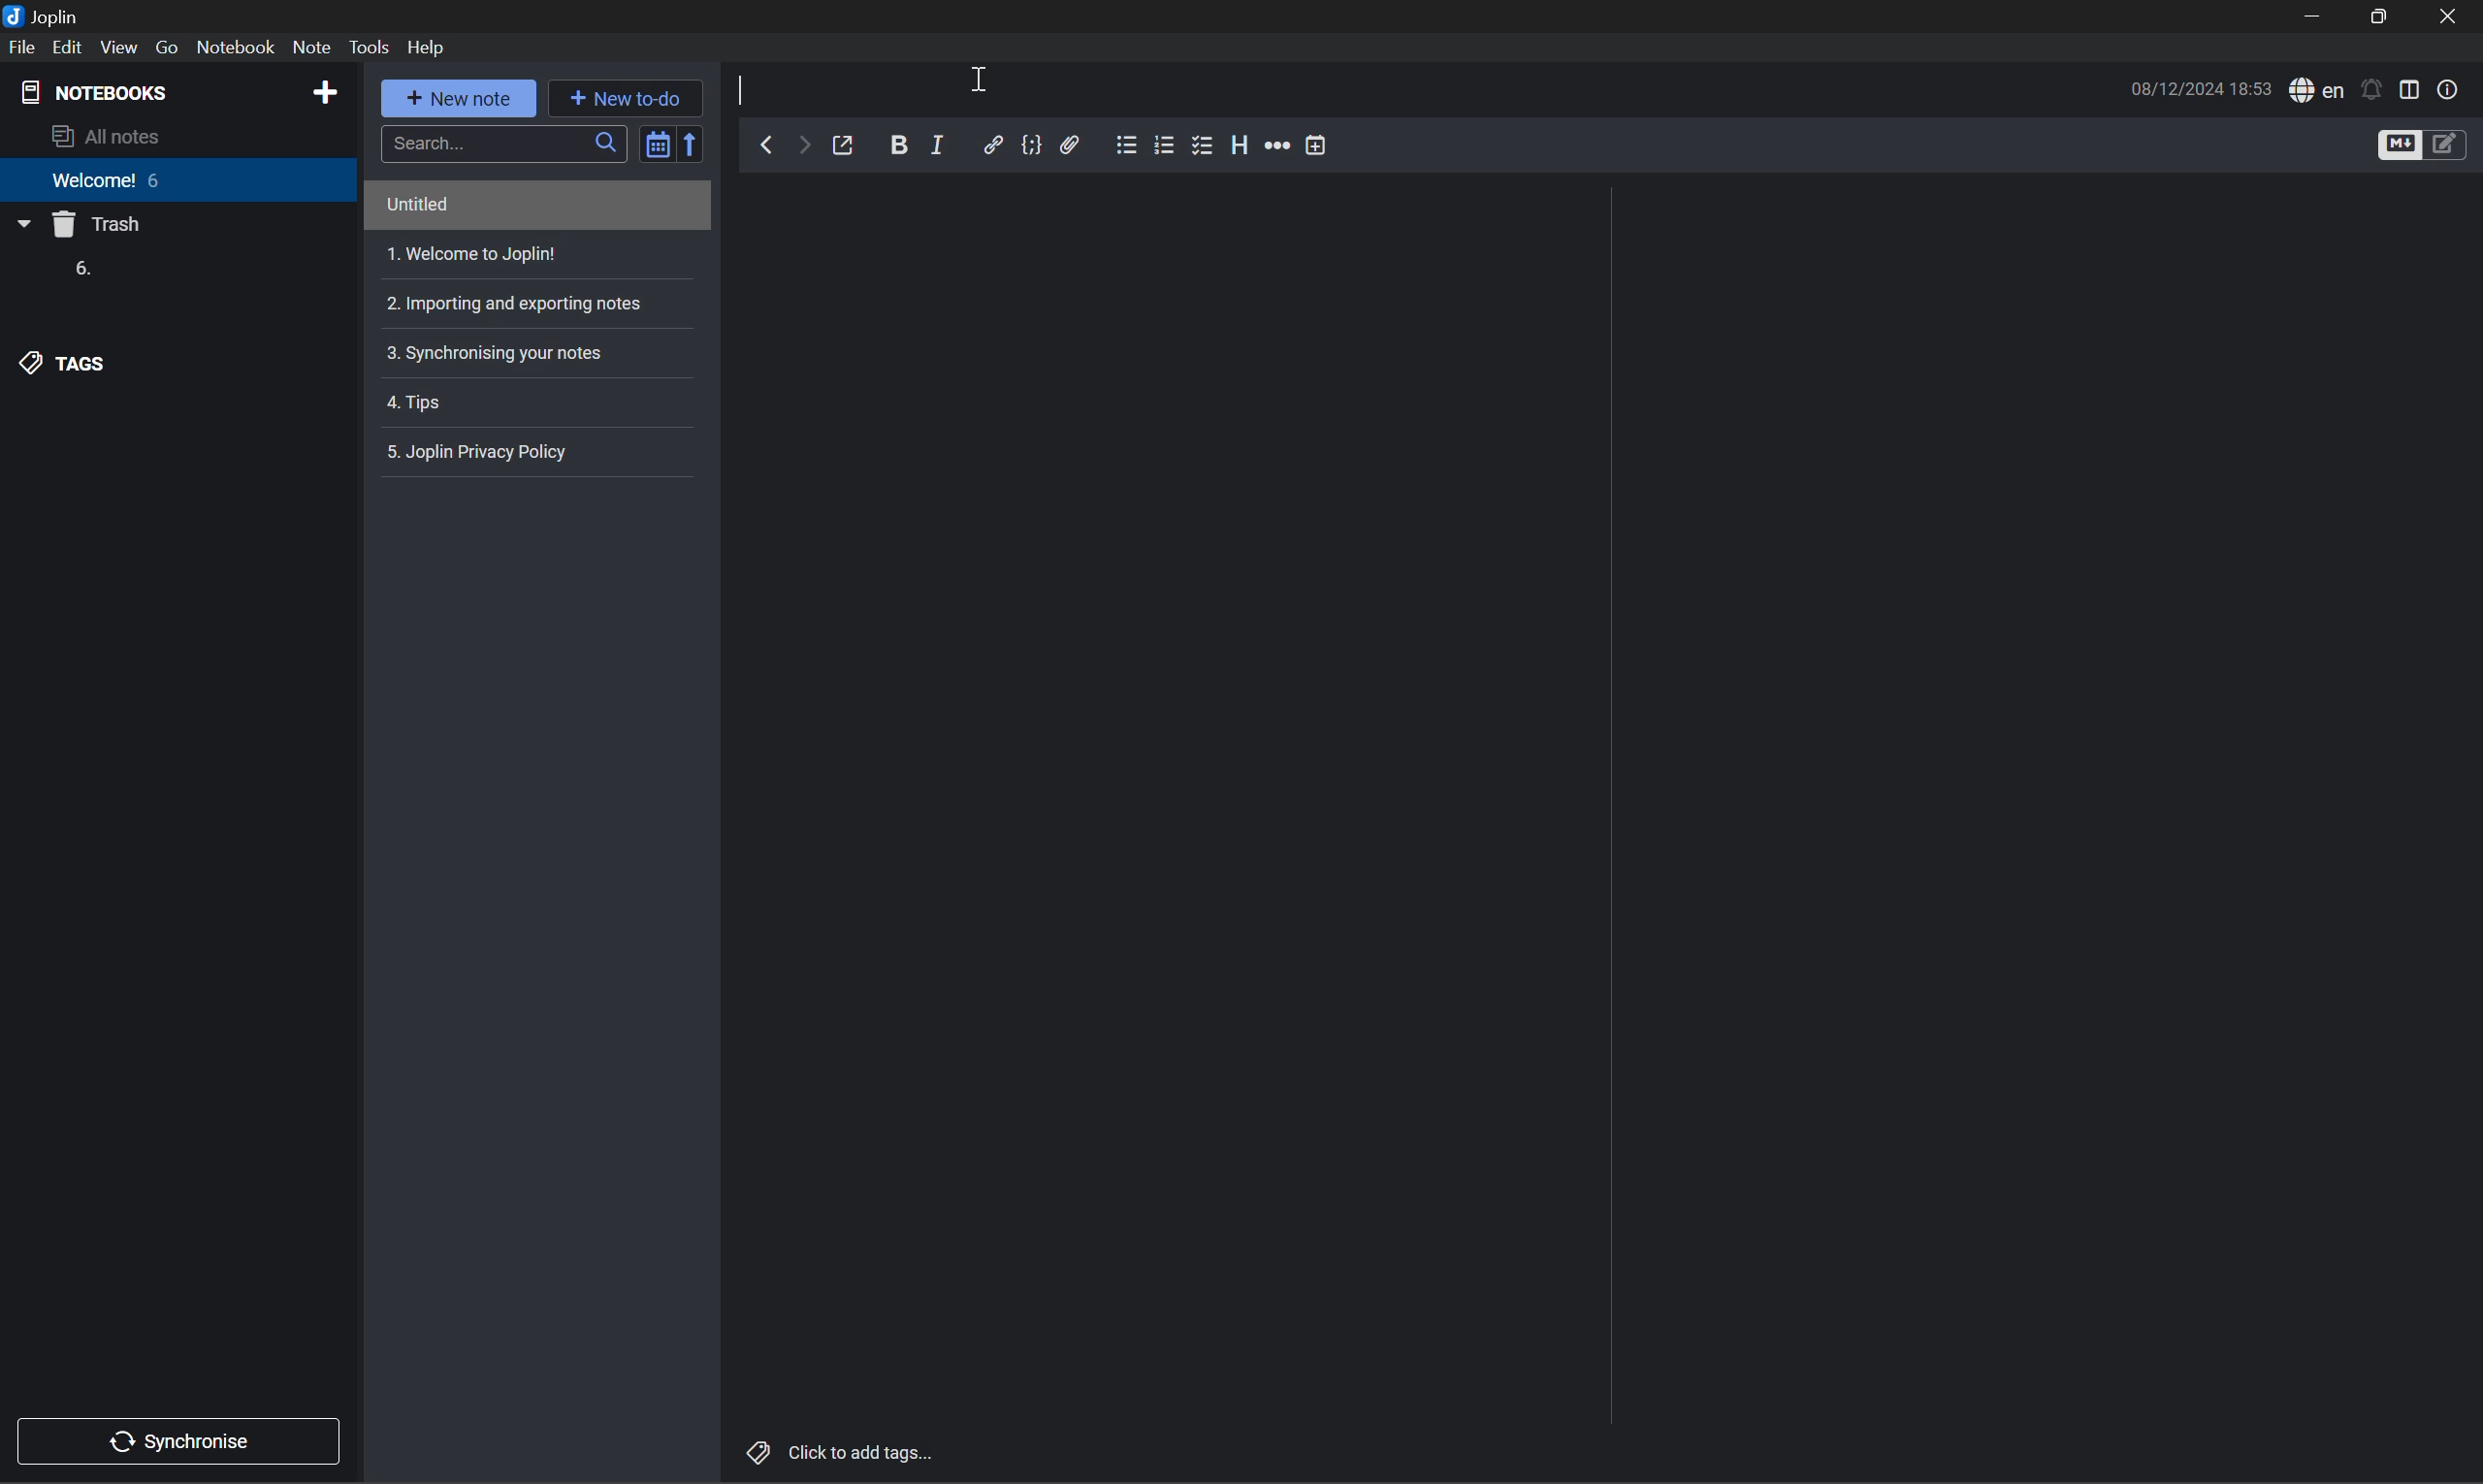  What do you see at coordinates (1200, 144) in the screenshot?
I see `Checkbox list` at bounding box center [1200, 144].